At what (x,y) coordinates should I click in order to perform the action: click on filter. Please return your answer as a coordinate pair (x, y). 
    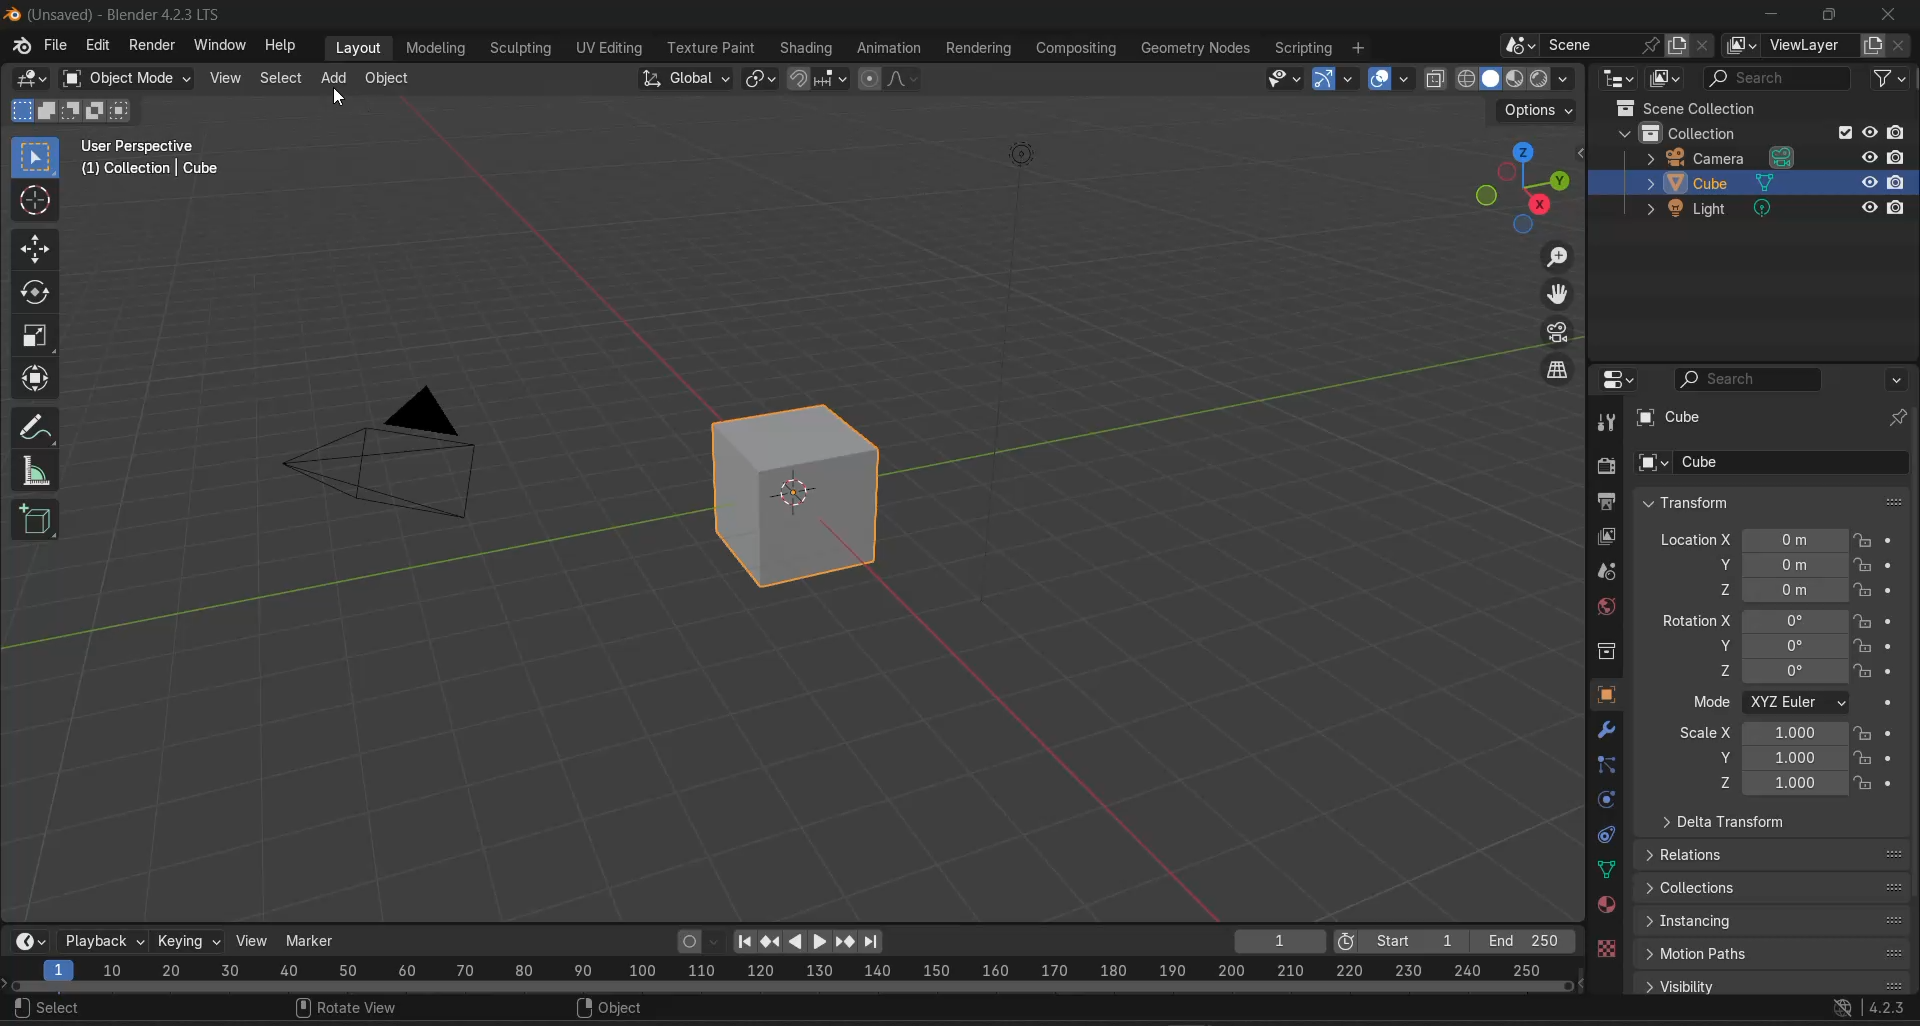
    Looking at the image, I should click on (1890, 82).